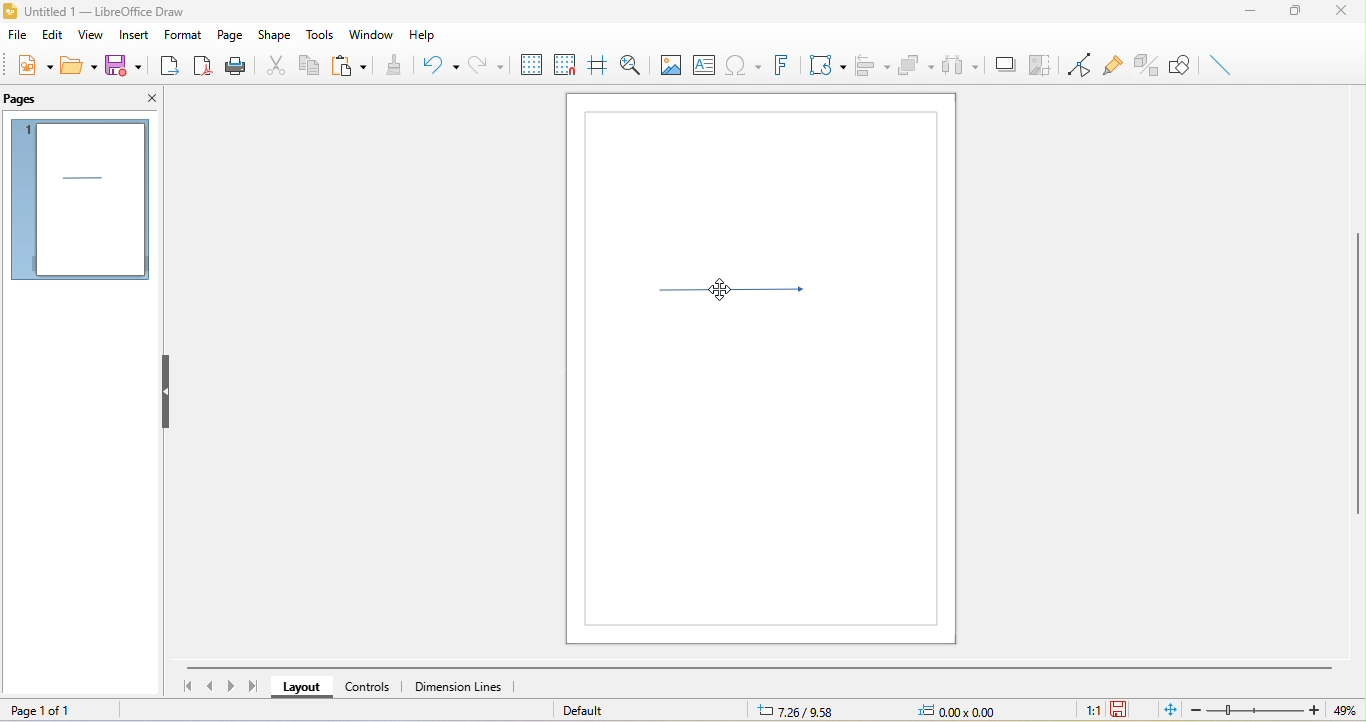 This screenshot has height=722, width=1366. Describe the element at coordinates (719, 293) in the screenshot. I see `cursor` at that location.